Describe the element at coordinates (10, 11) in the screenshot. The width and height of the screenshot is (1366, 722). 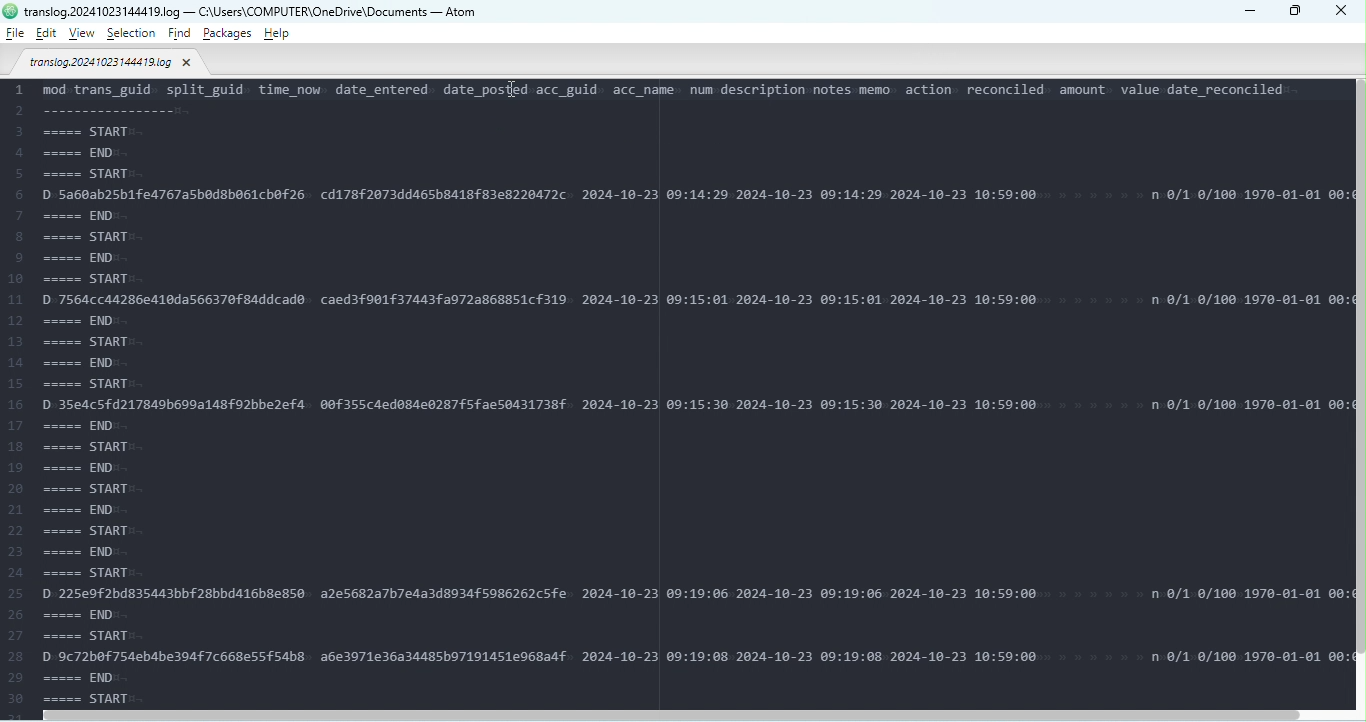
I see `` at that location.